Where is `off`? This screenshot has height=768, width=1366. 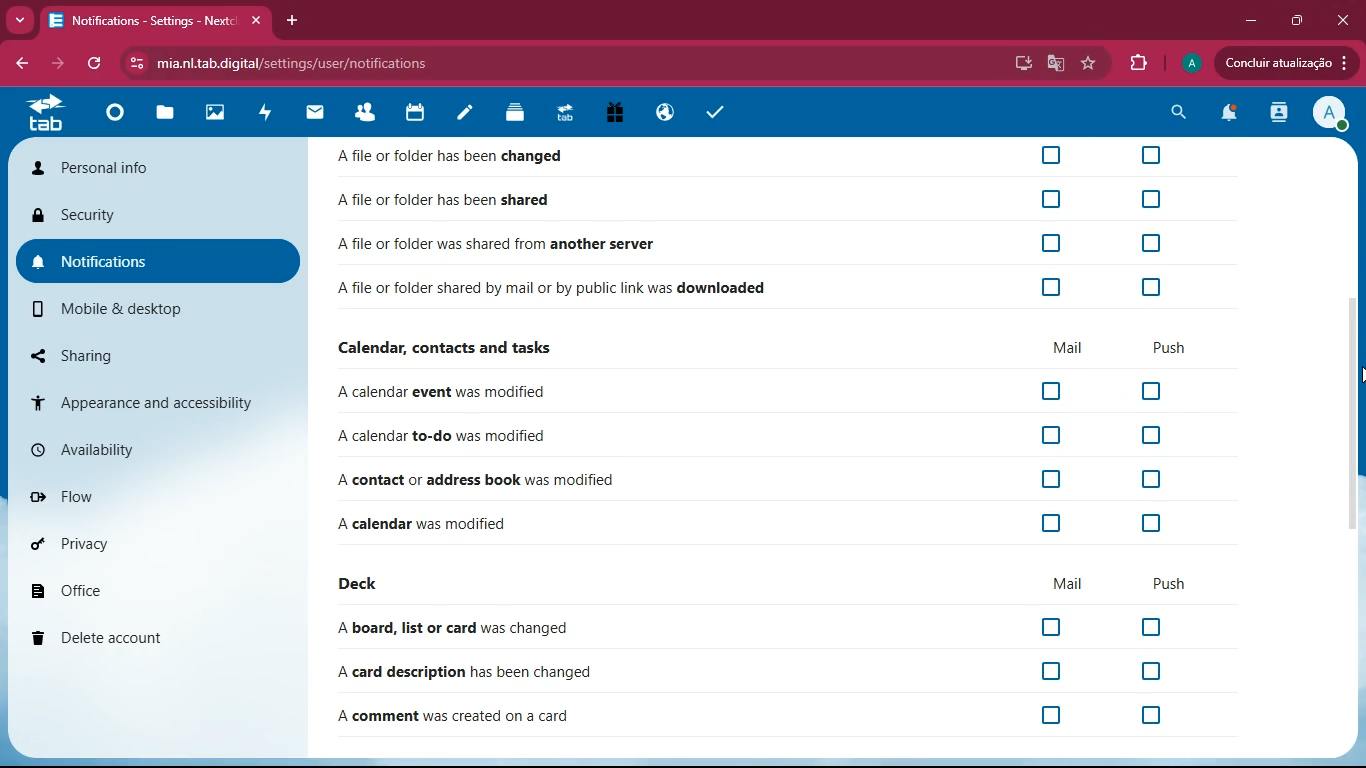 off is located at coordinates (1153, 671).